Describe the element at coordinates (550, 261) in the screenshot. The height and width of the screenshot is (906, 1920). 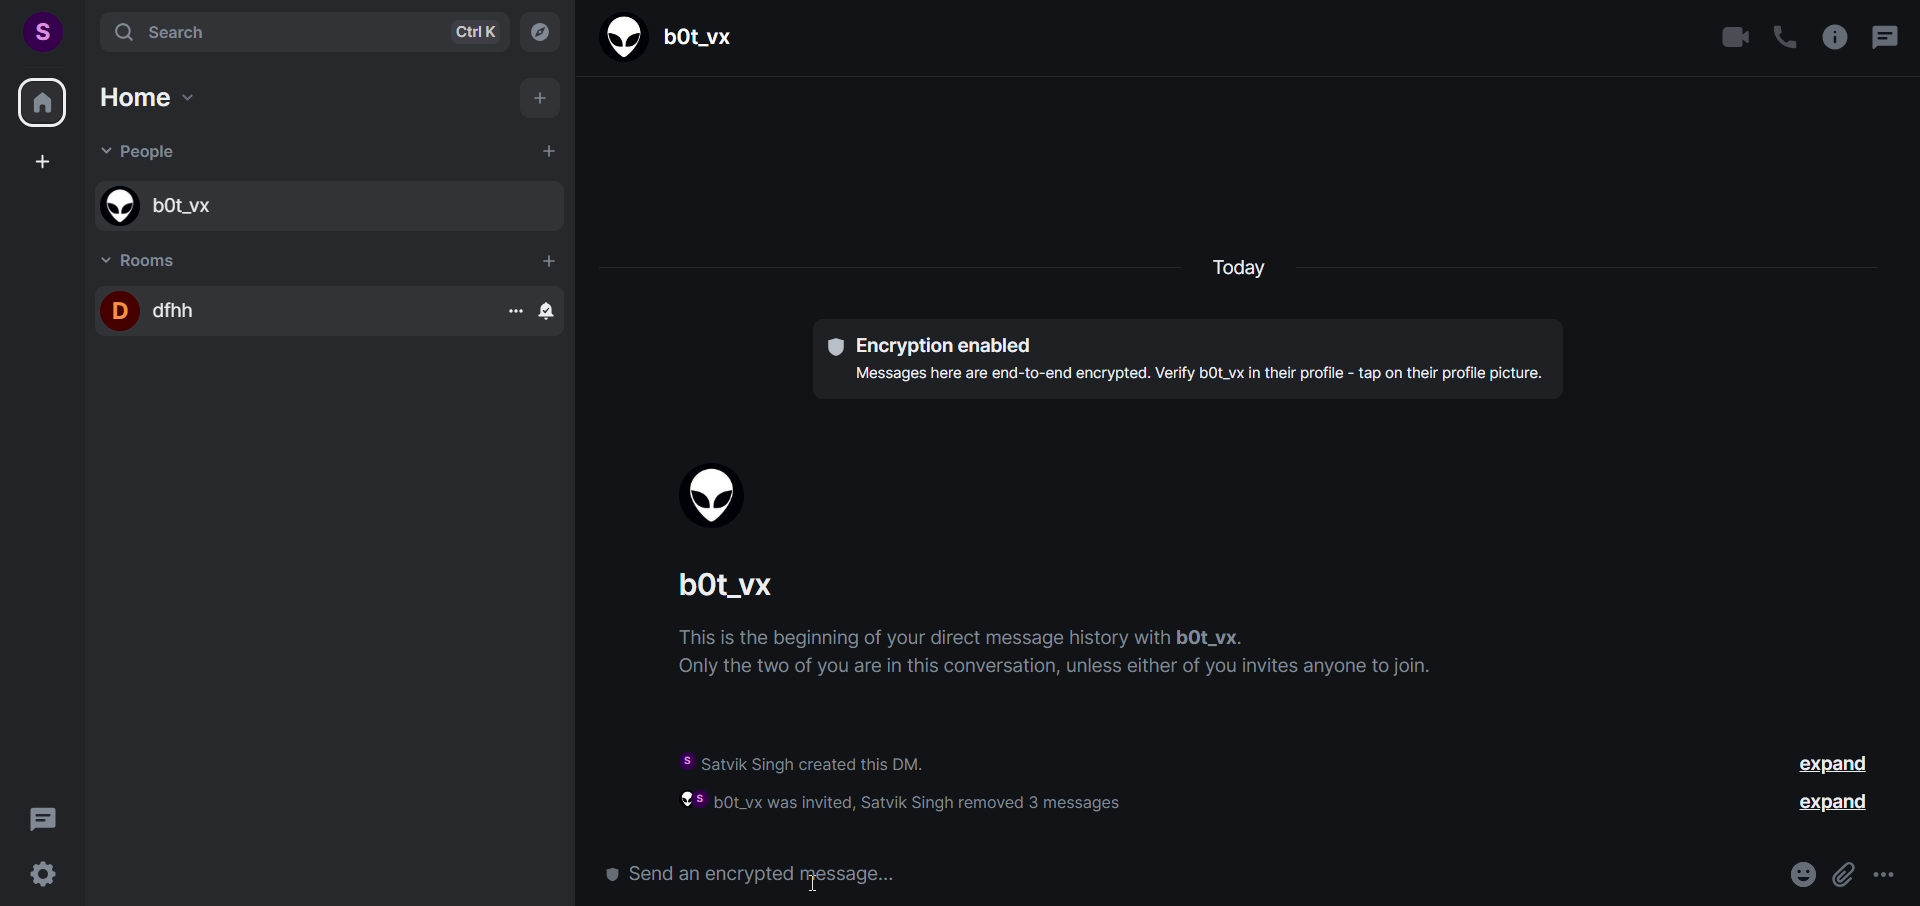
I see `add room` at that location.